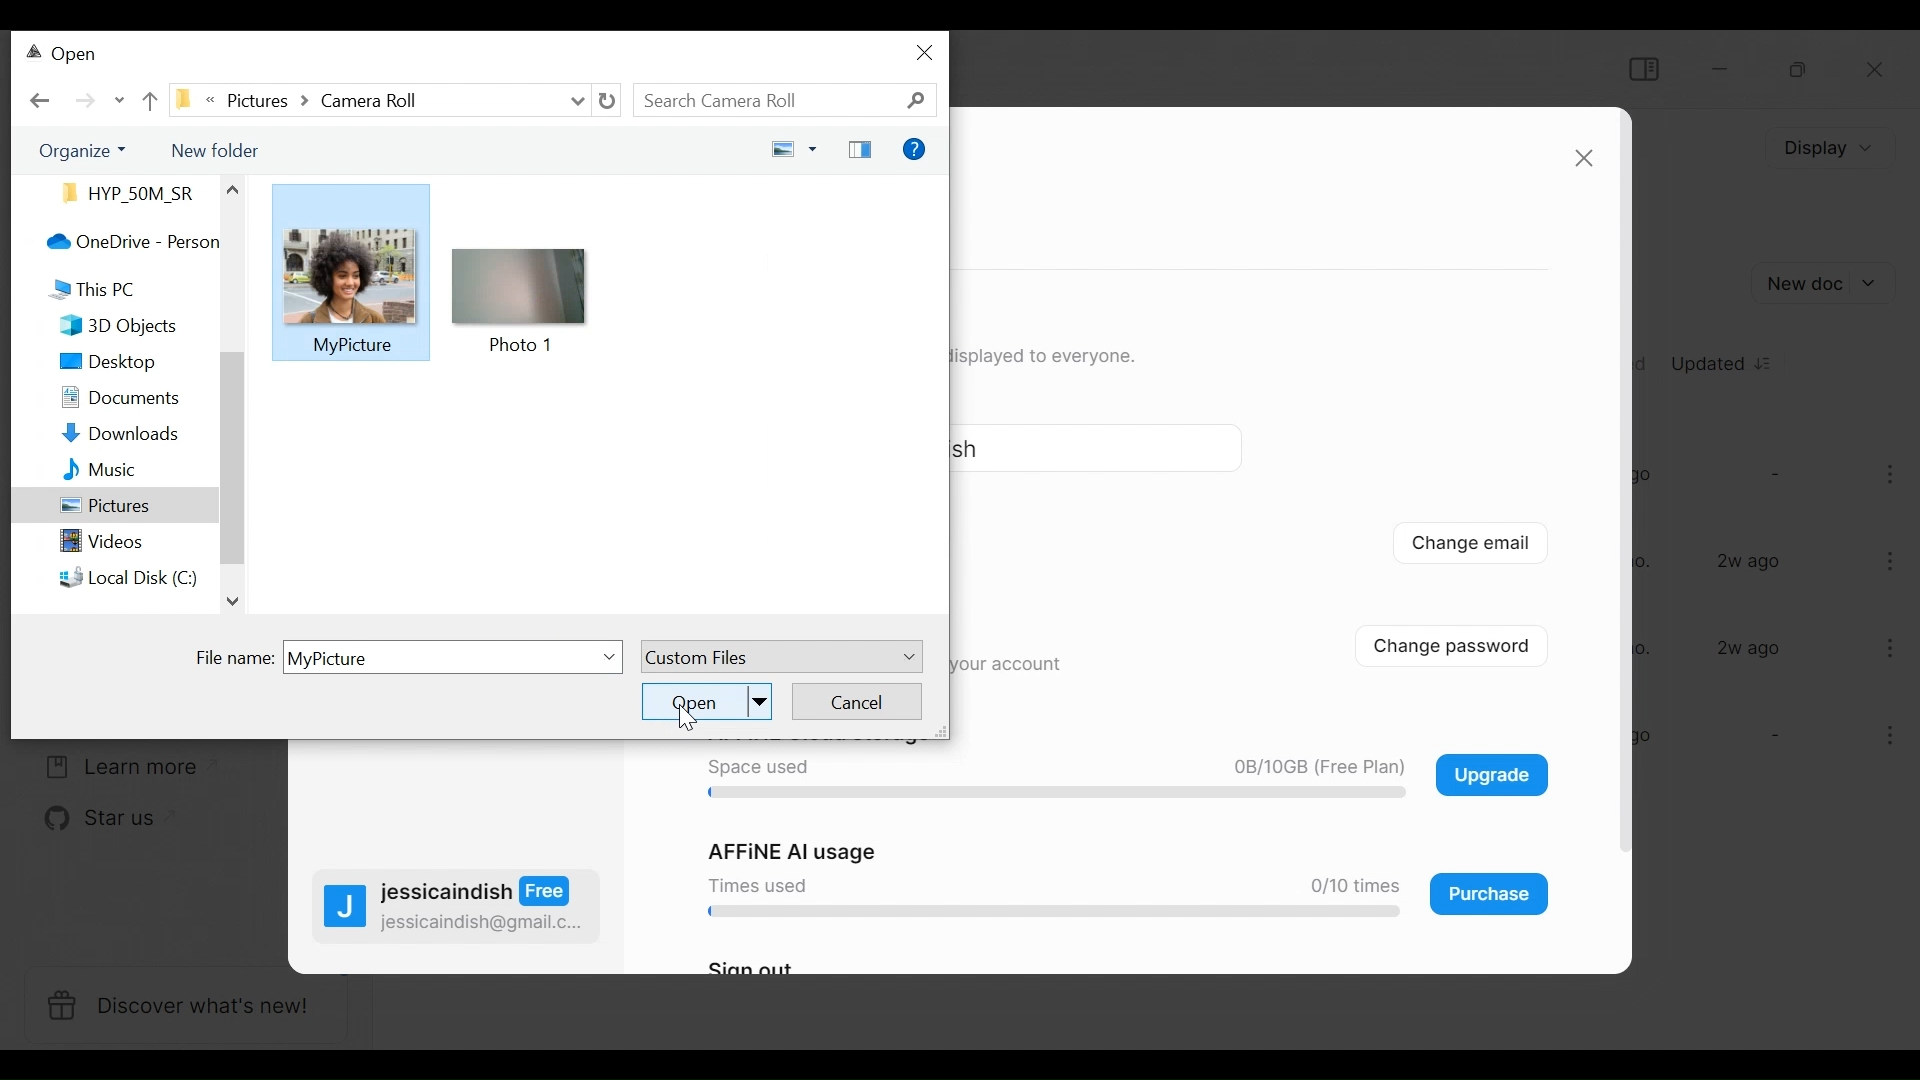  Describe the element at coordinates (860, 151) in the screenshot. I see `Show the preview pane` at that location.